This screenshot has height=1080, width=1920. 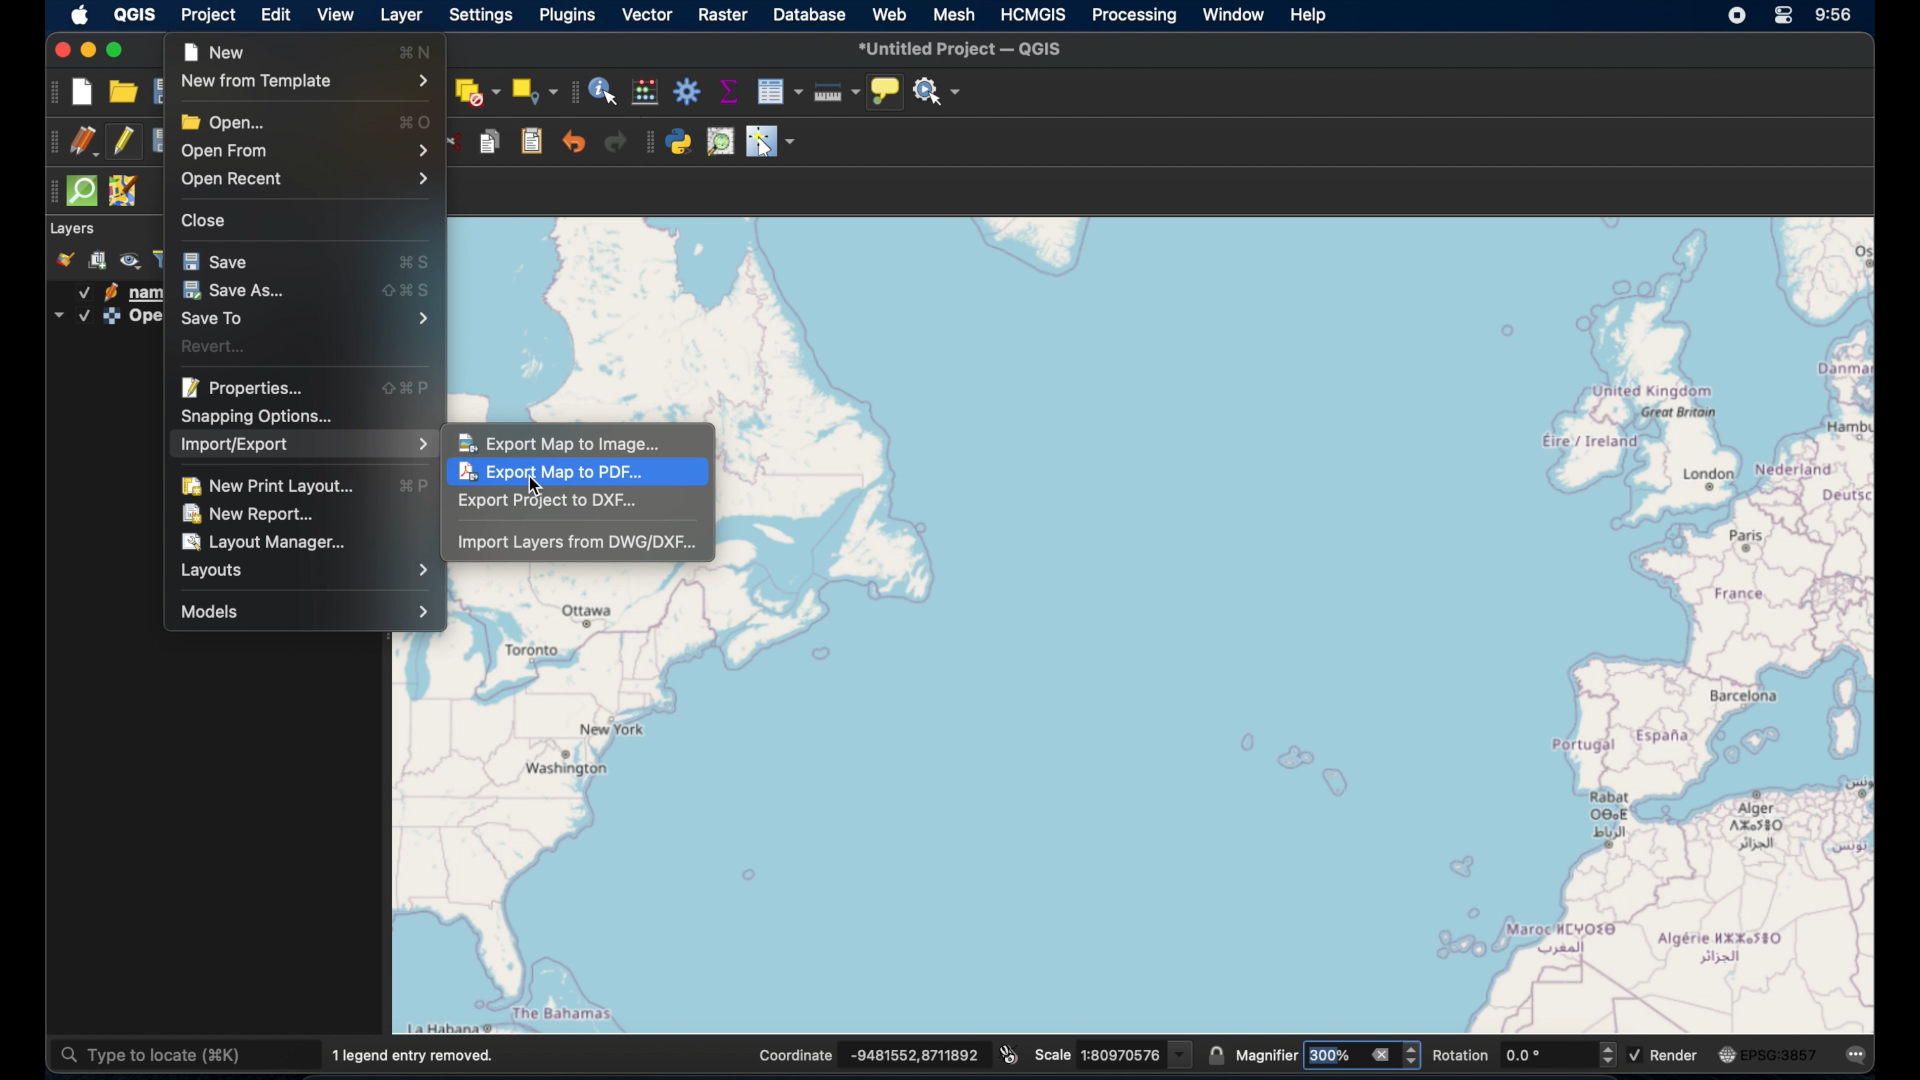 What do you see at coordinates (1768, 1055) in the screenshot?
I see `current csr` at bounding box center [1768, 1055].